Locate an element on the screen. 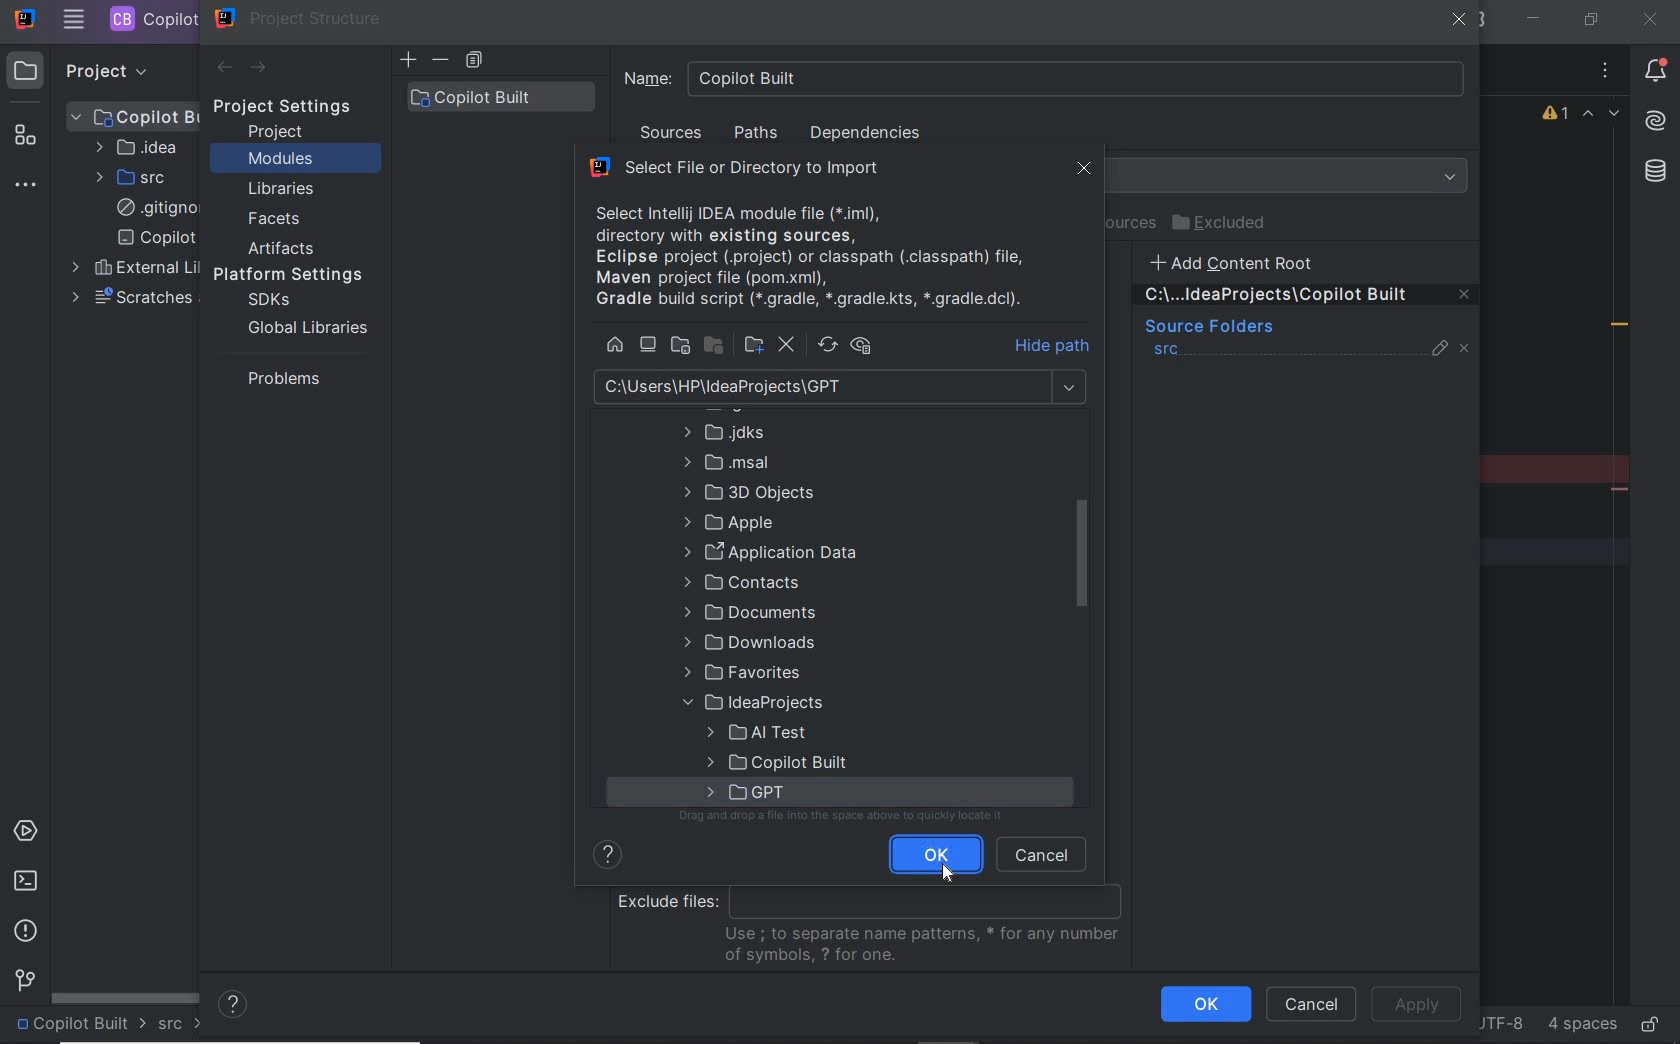 The image size is (1680, 1044). close is located at coordinates (1649, 19).